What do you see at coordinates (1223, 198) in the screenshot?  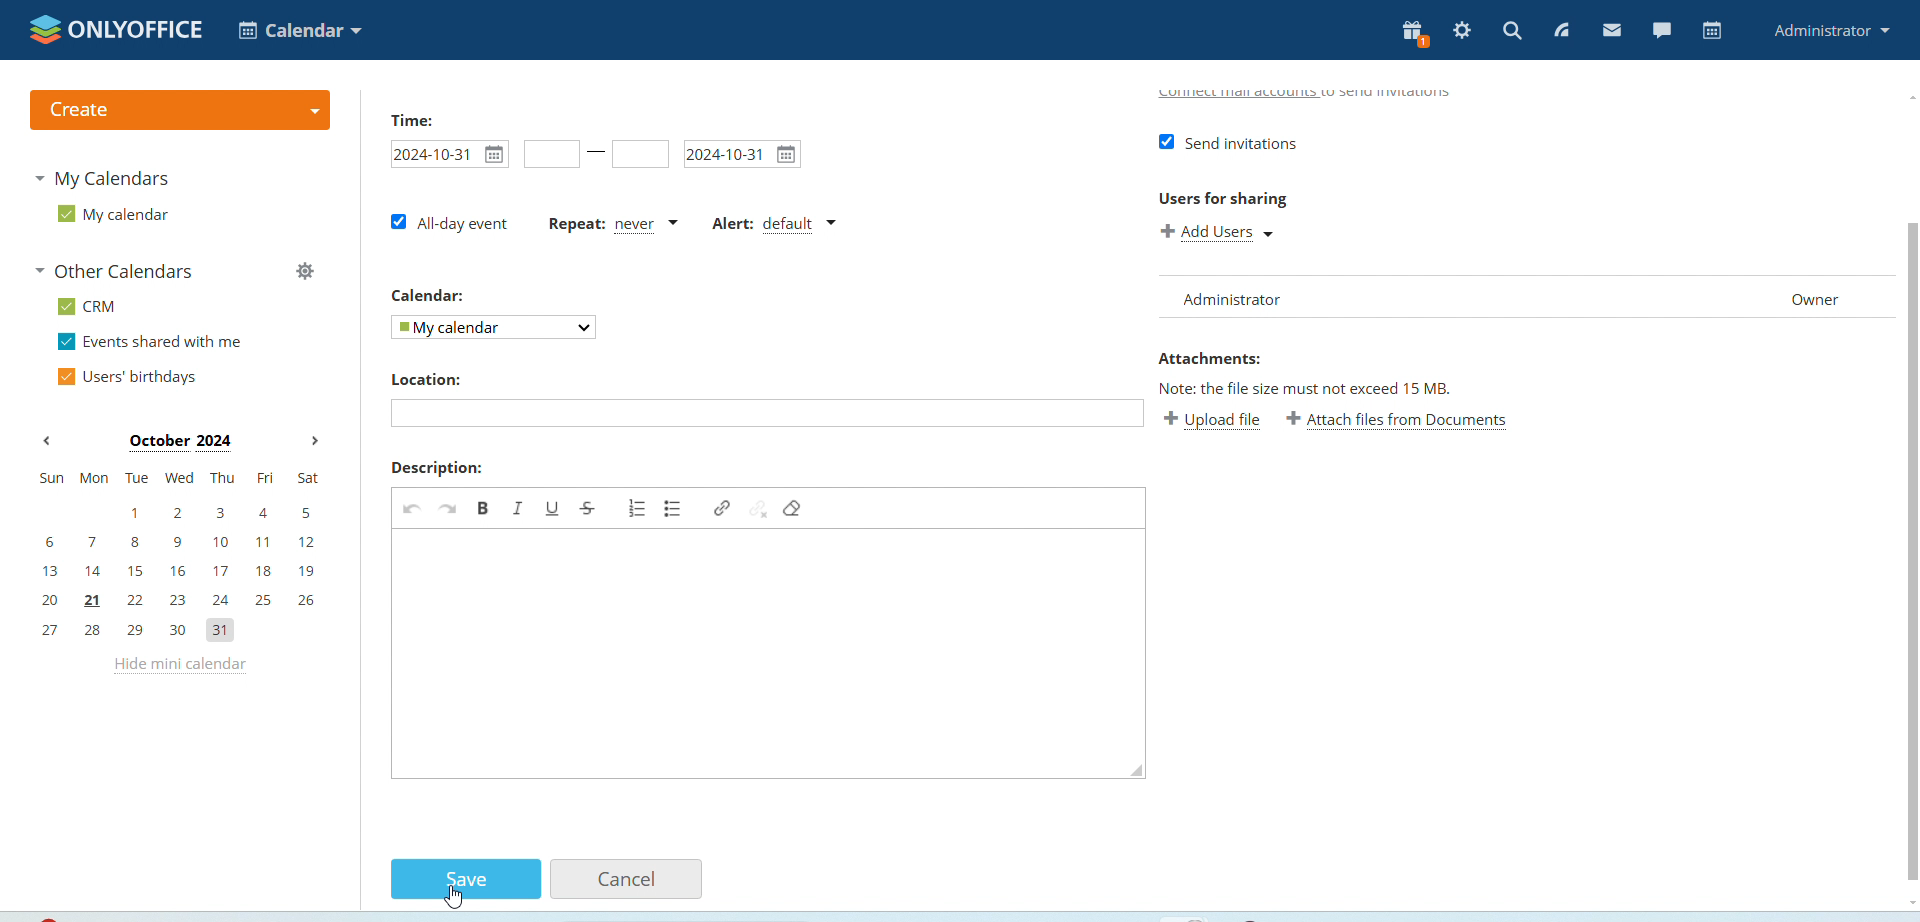 I see `Users for sharing` at bounding box center [1223, 198].